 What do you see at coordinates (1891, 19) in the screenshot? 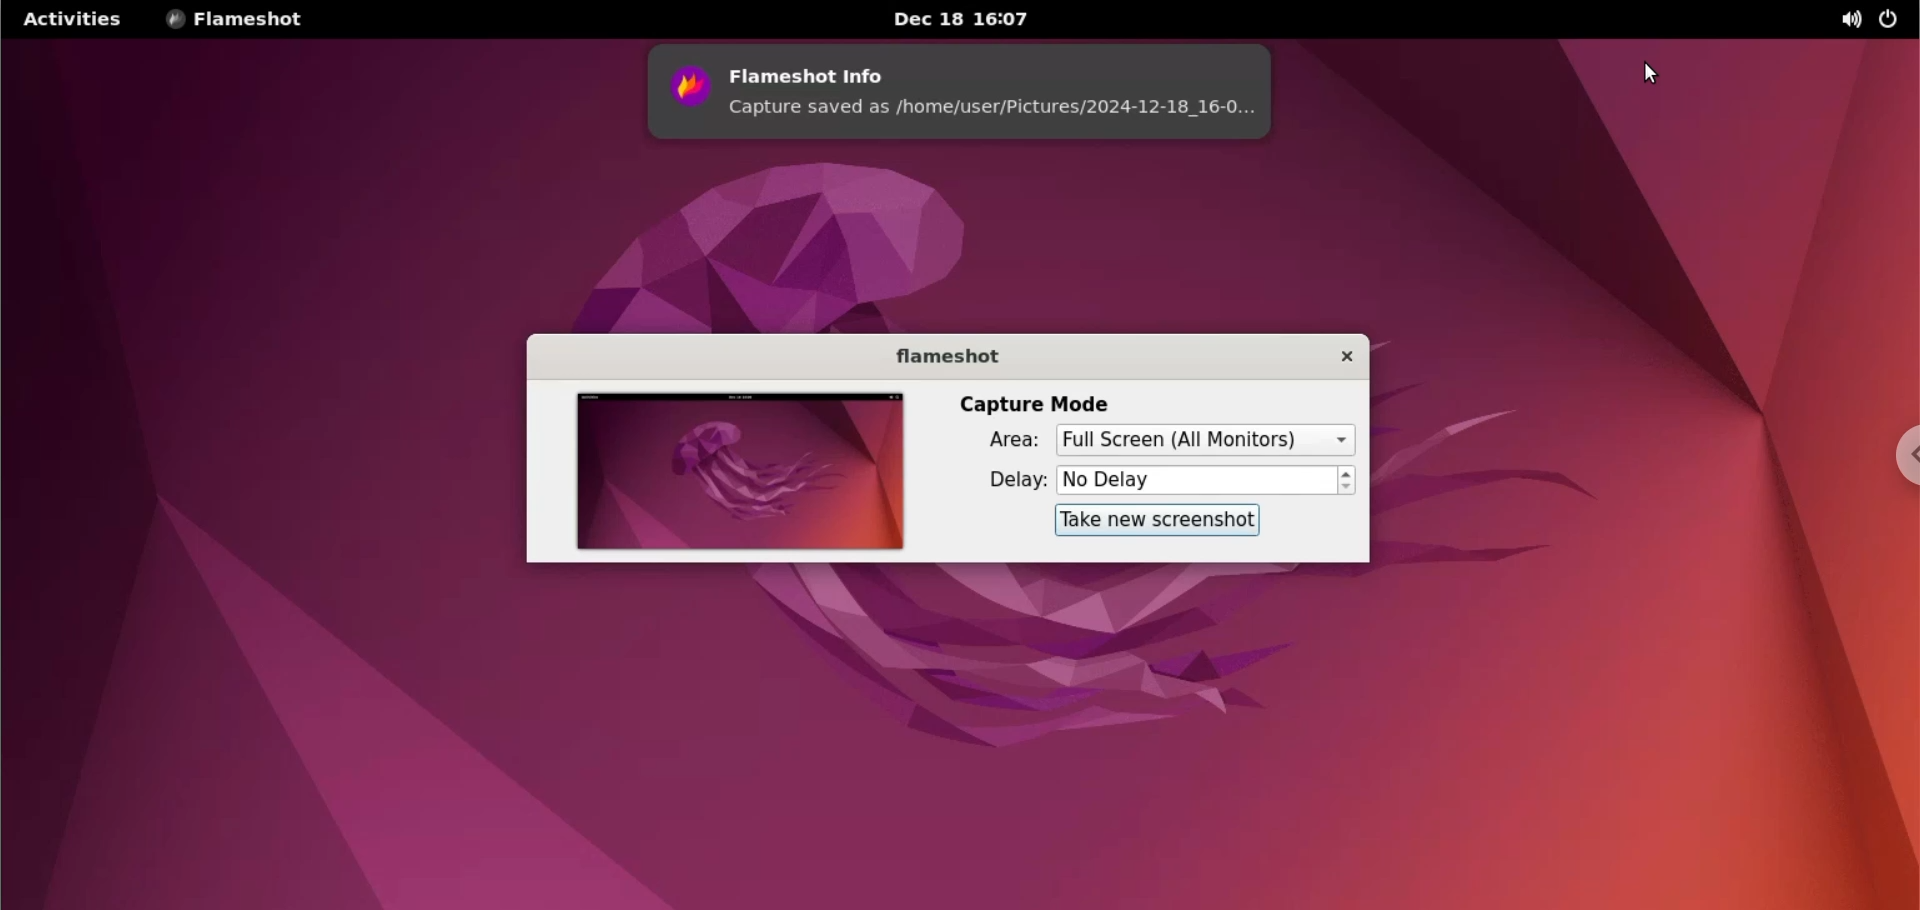
I see `on/off controls` at bounding box center [1891, 19].